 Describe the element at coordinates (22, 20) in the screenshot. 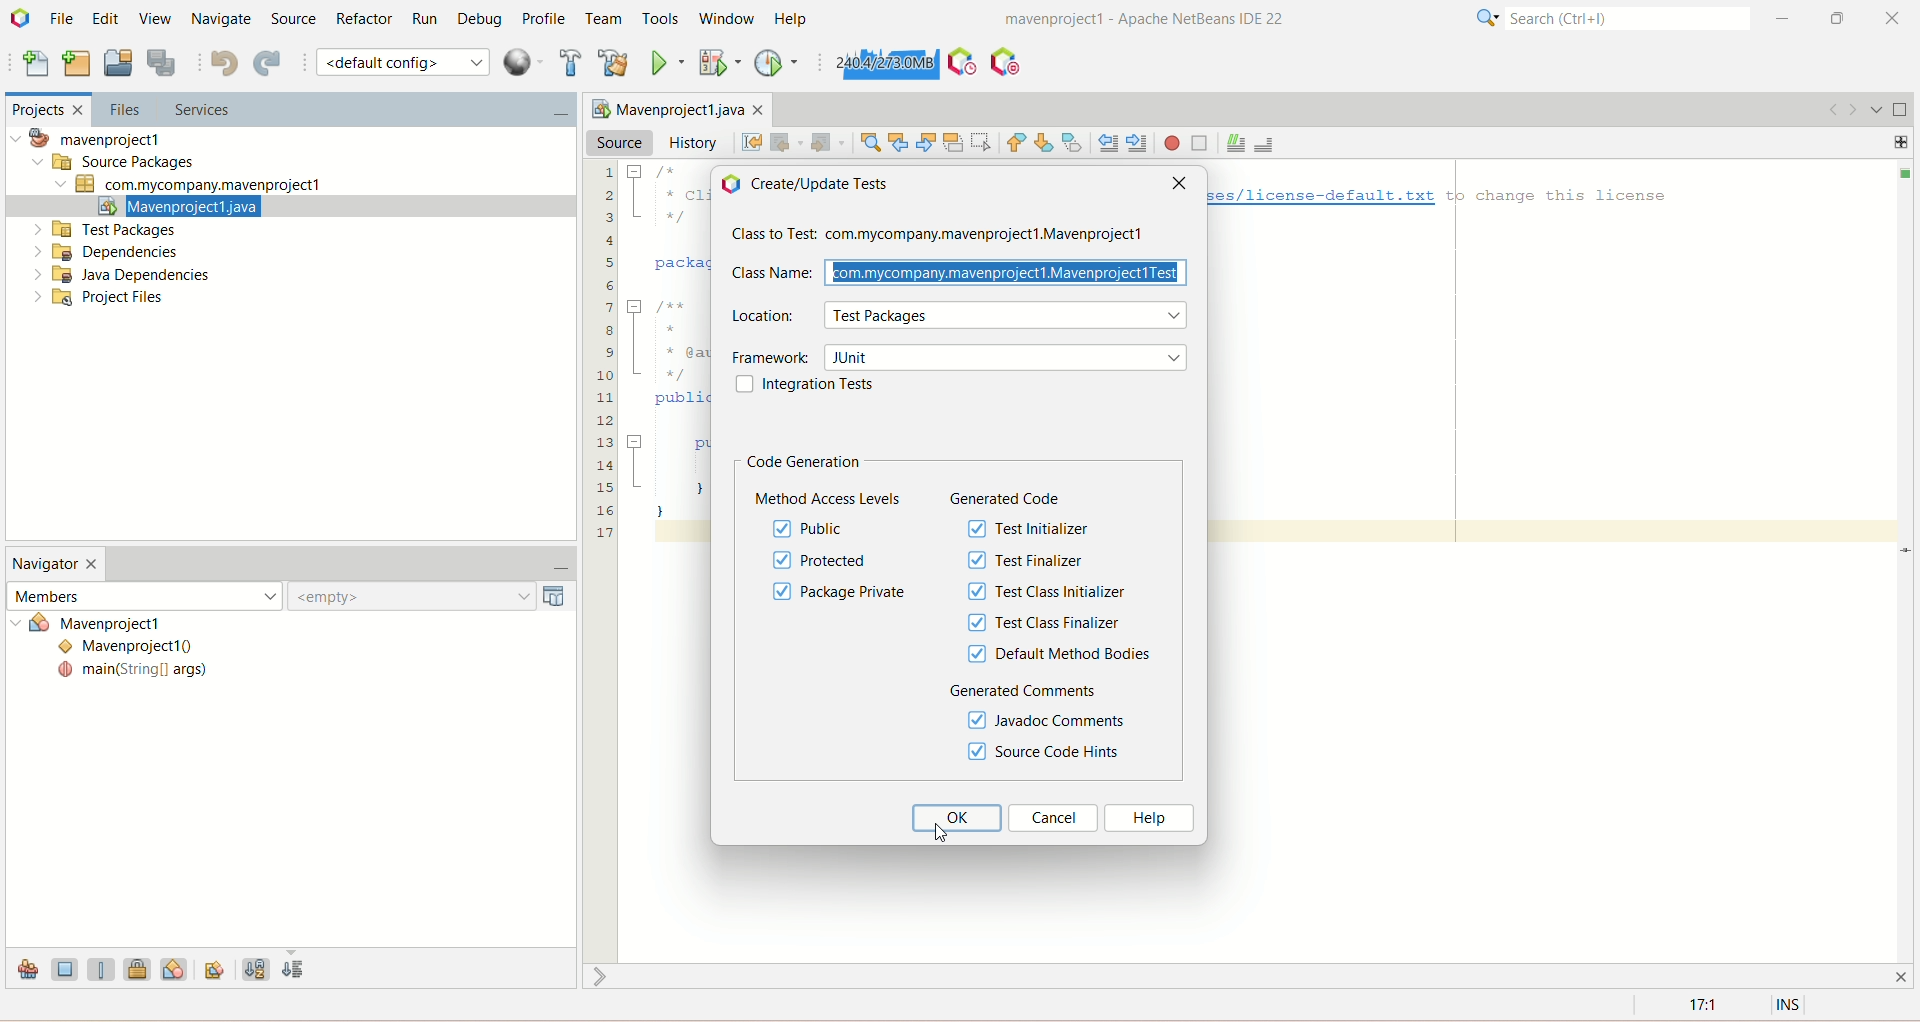

I see `logo` at that location.